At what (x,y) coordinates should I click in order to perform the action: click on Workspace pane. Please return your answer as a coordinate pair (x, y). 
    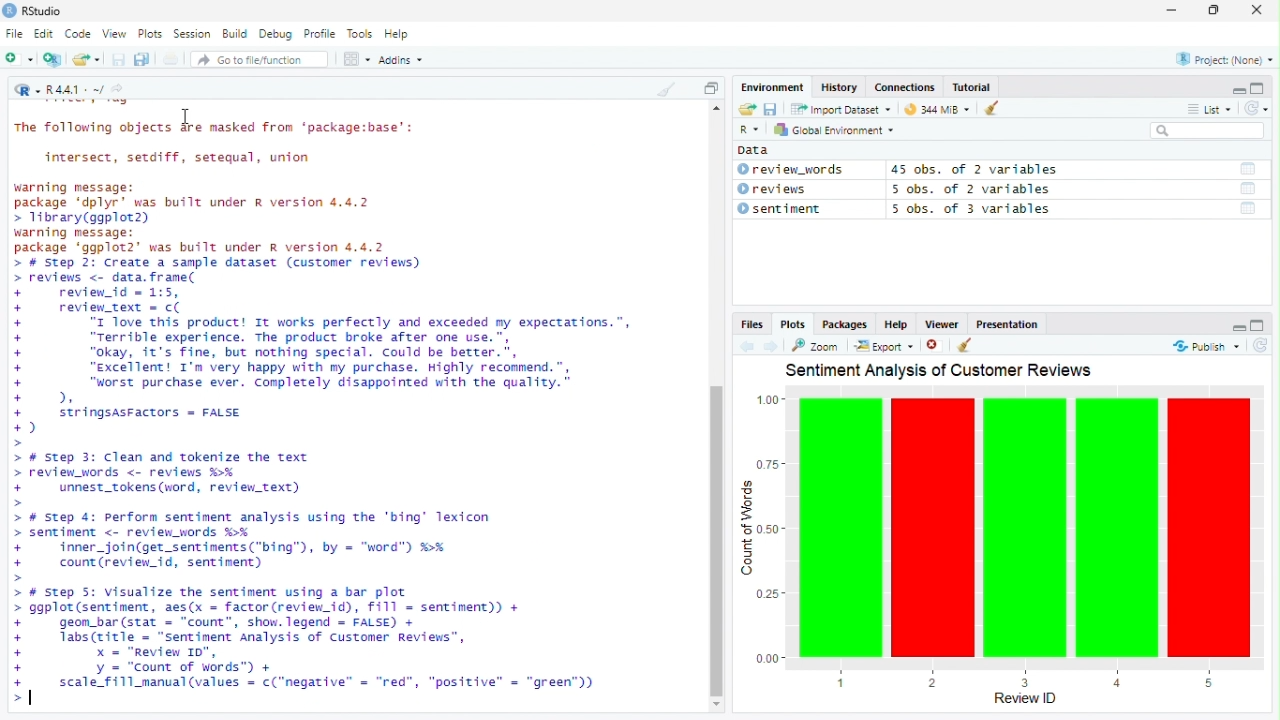
    Looking at the image, I should click on (355, 60).